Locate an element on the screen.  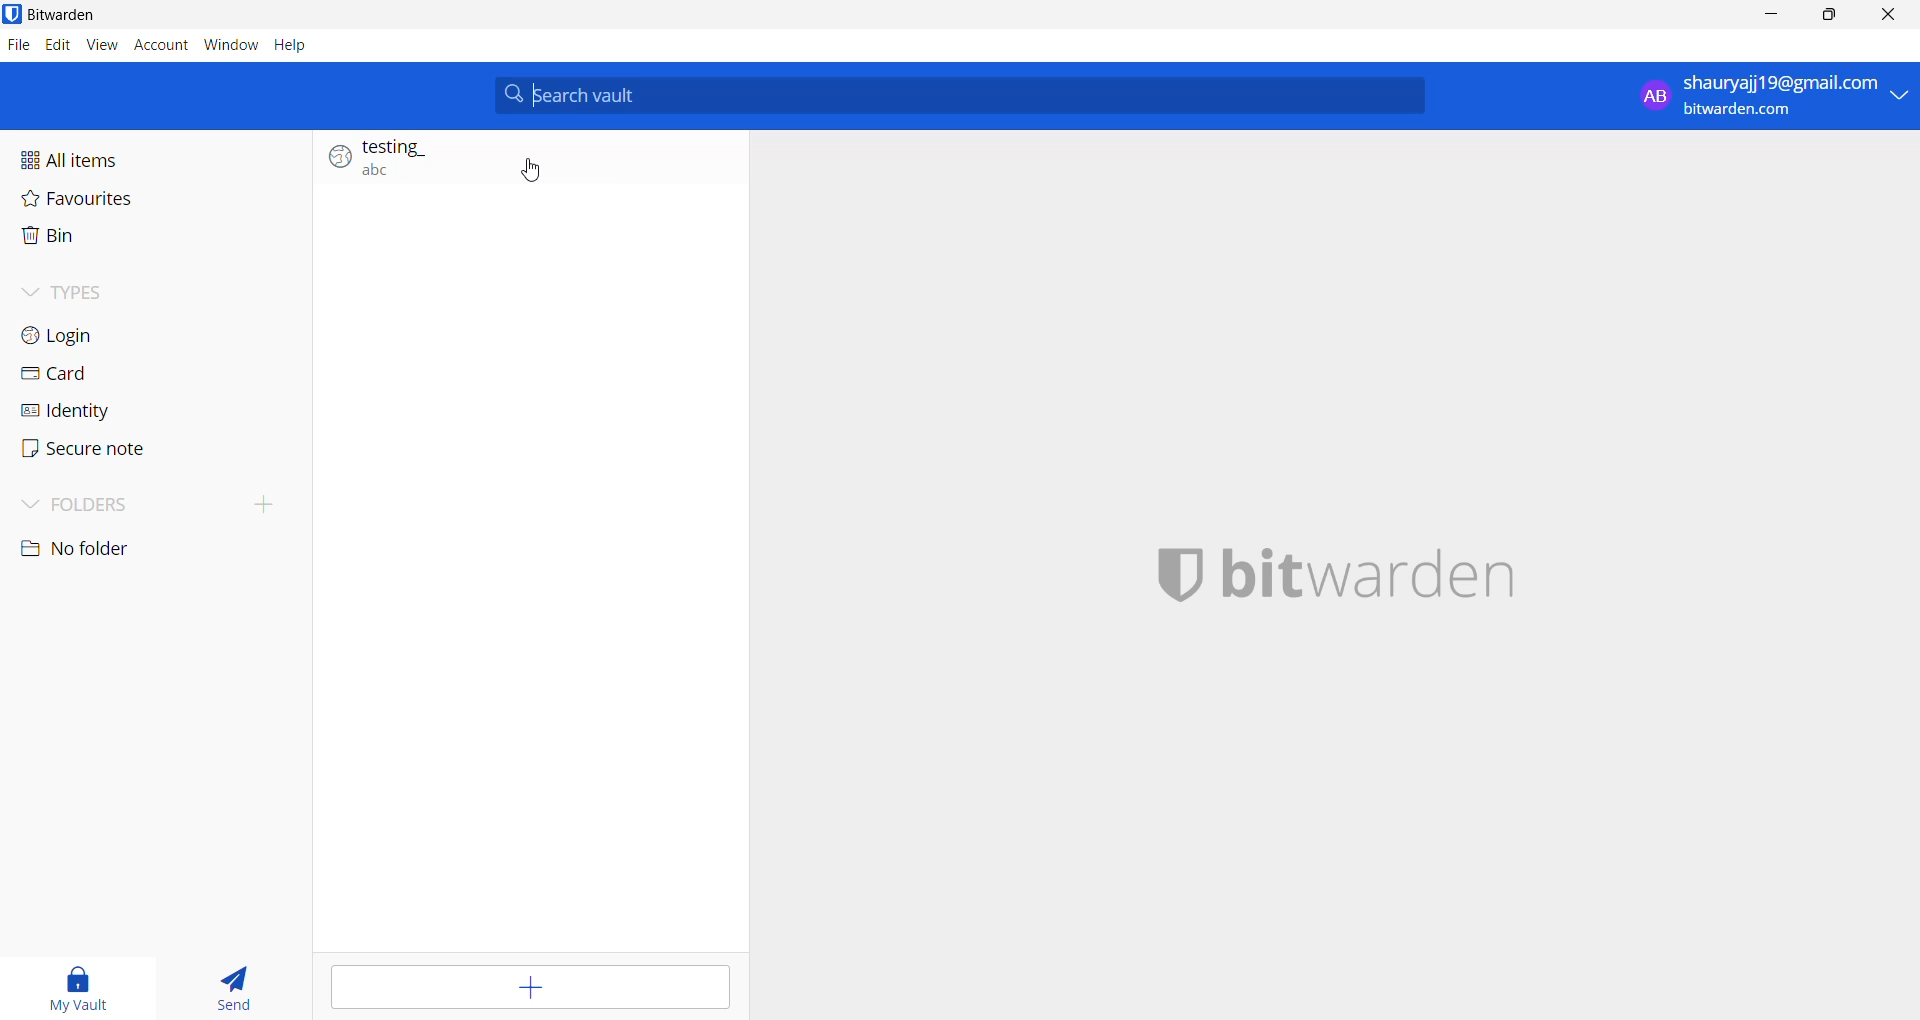
view is located at coordinates (101, 43).